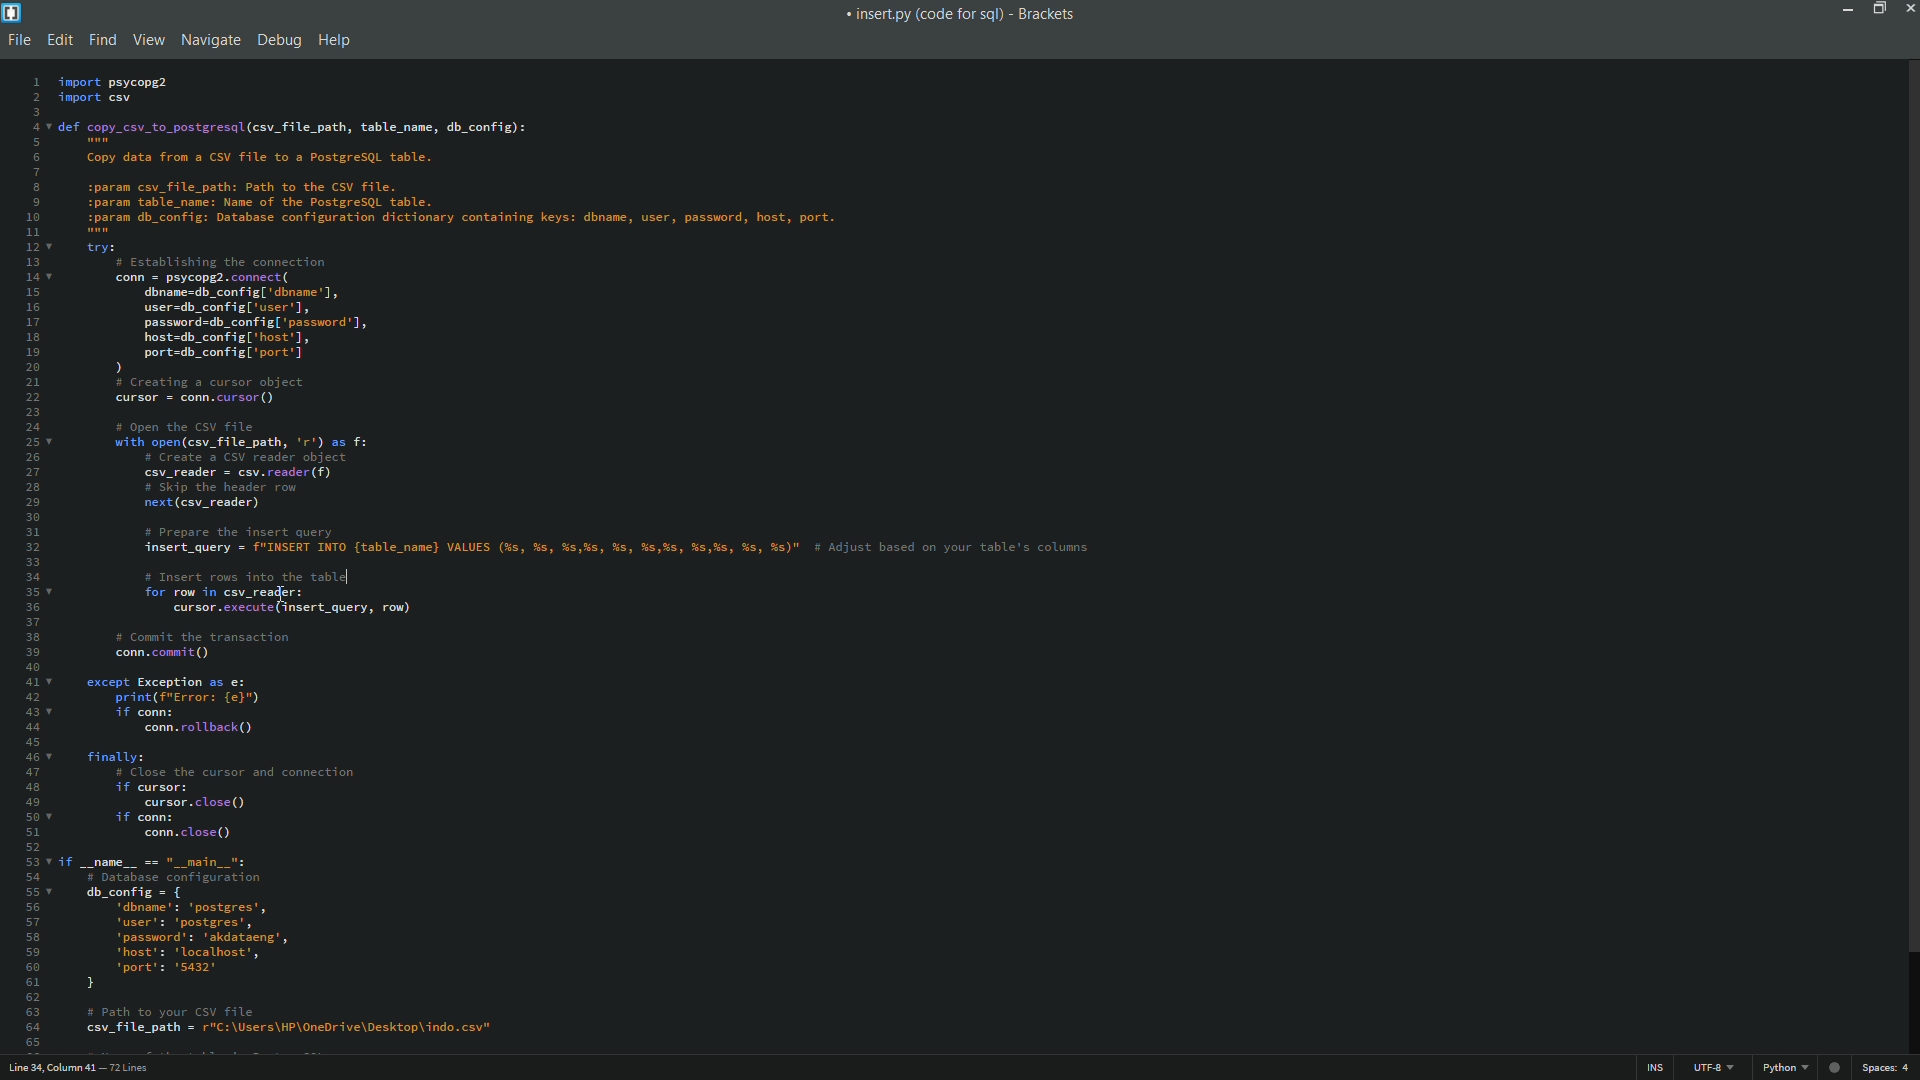 This screenshot has height=1080, width=1920. Describe the element at coordinates (59, 39) in the screenshot. I see `edit menu` at that location.